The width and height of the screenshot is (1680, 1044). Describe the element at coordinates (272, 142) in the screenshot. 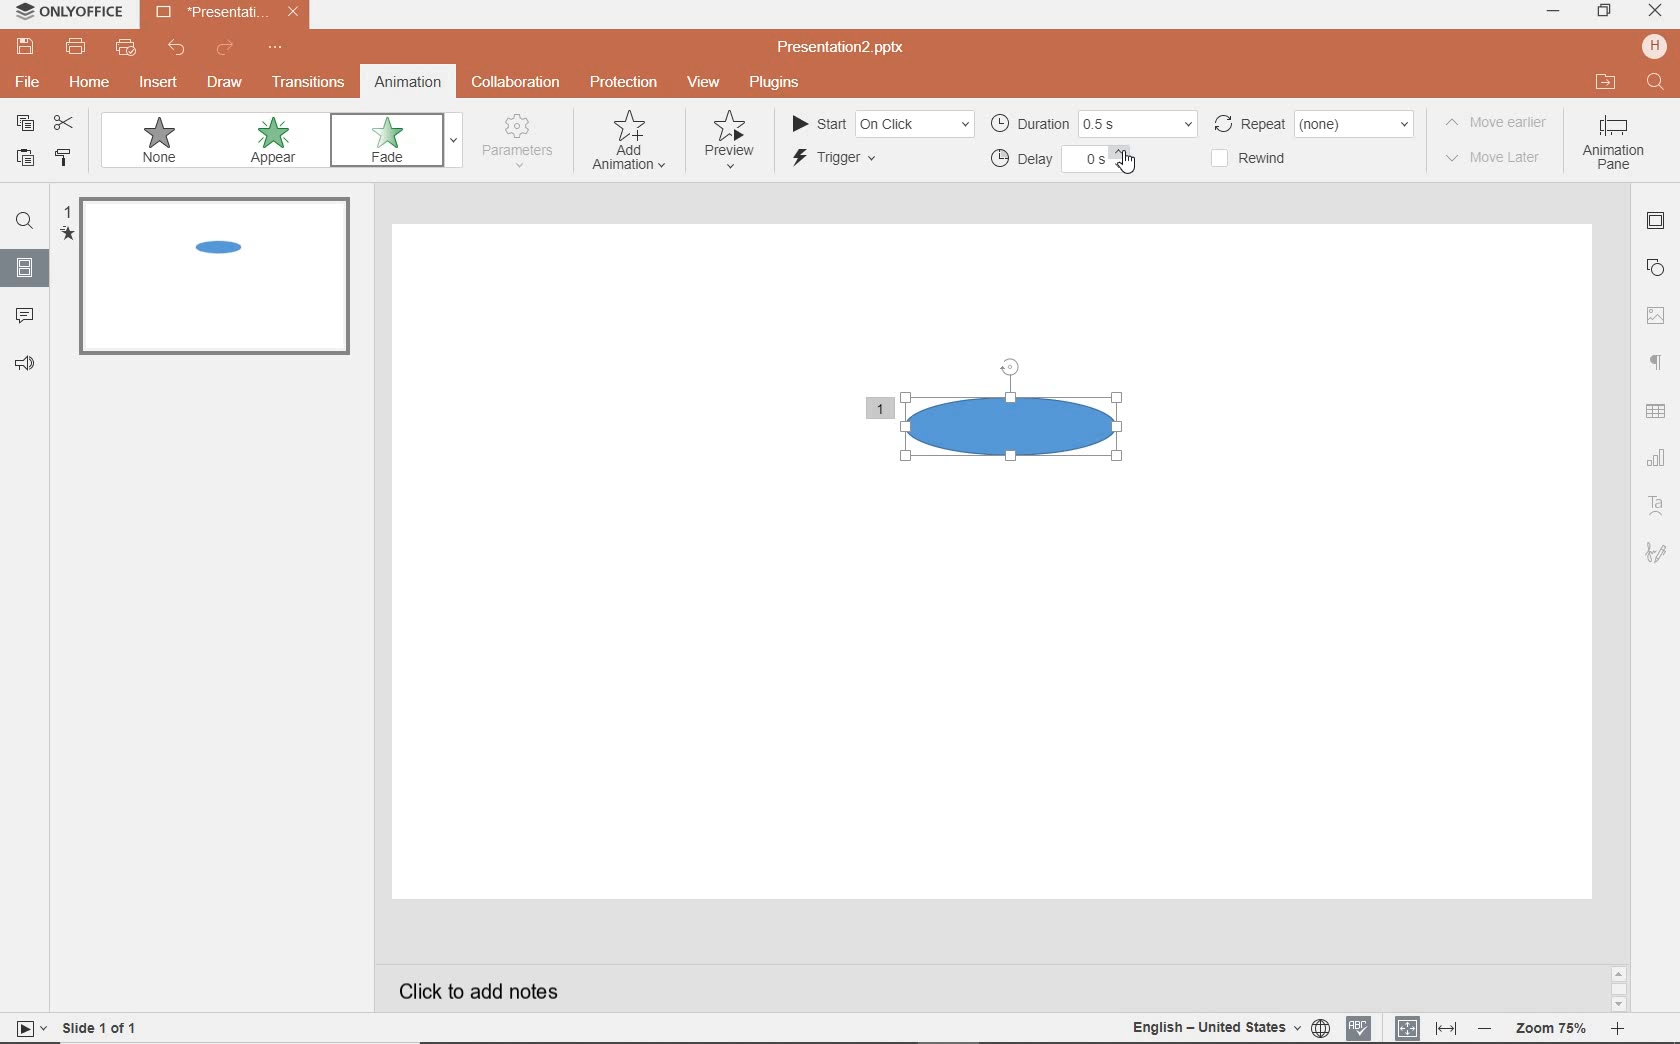

I see `appear` at that location.